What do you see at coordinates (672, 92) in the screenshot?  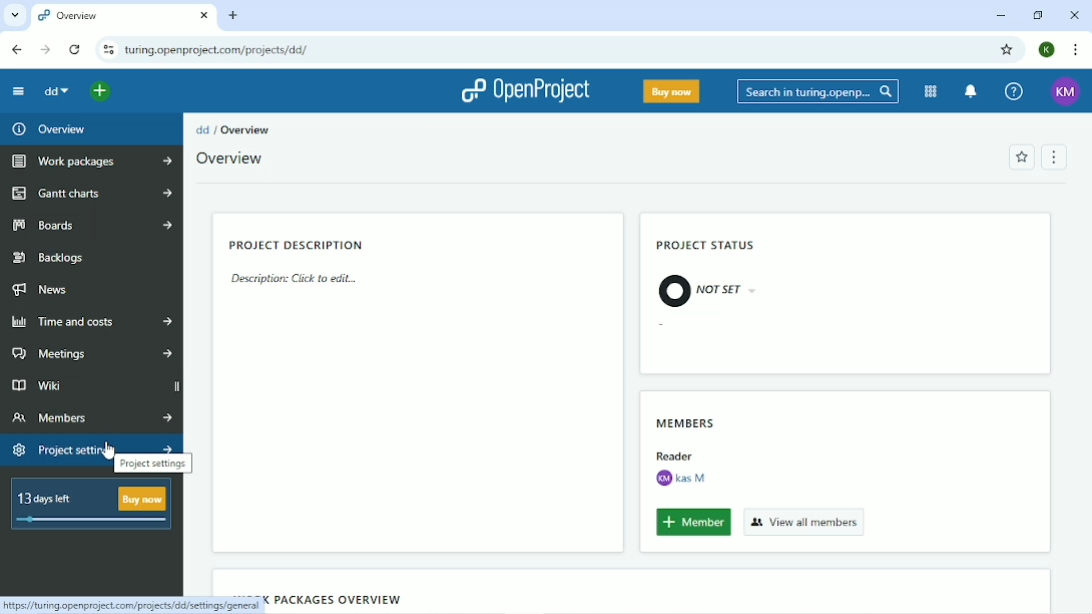 I see `Buy now` at bounding box center [672, 92].